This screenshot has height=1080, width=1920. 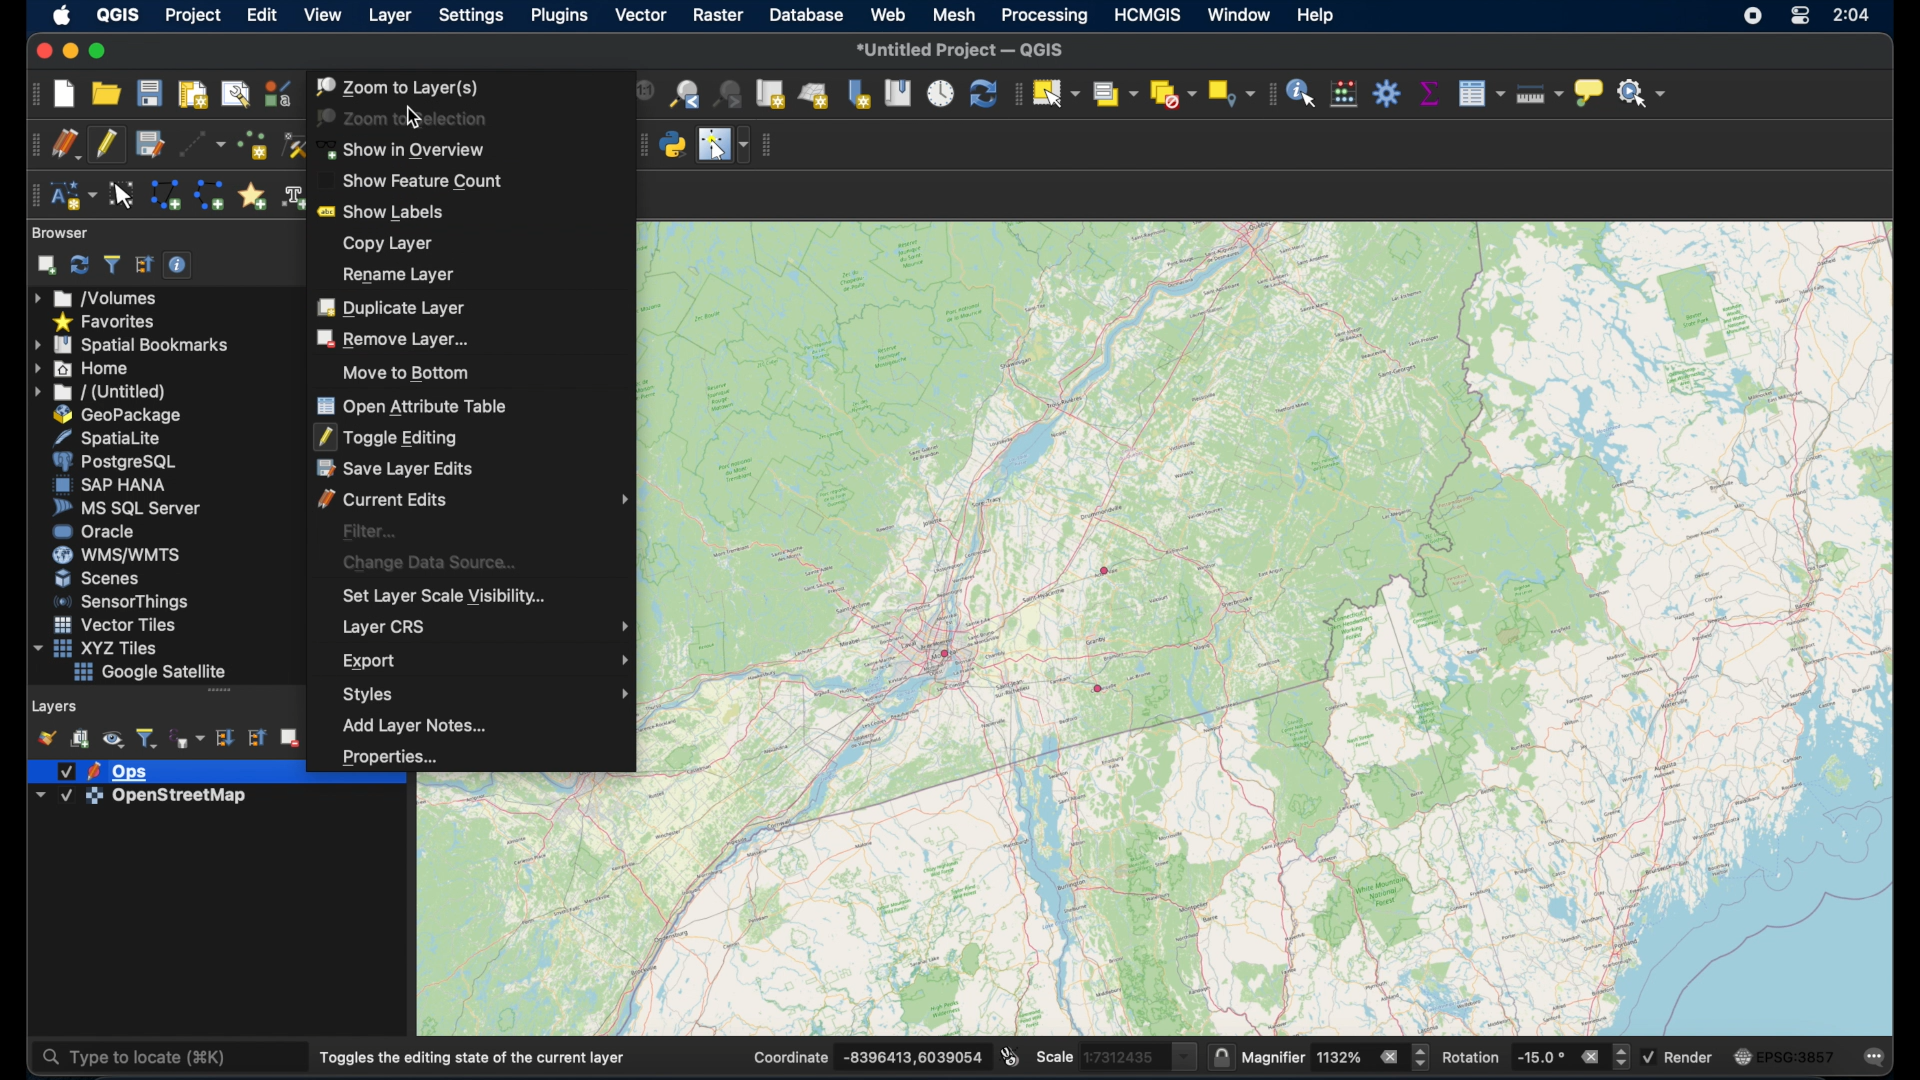 What do you see at coordinates (147, 737) in the screenshot?
I see `filter legend` at bounding box center [147, 737].